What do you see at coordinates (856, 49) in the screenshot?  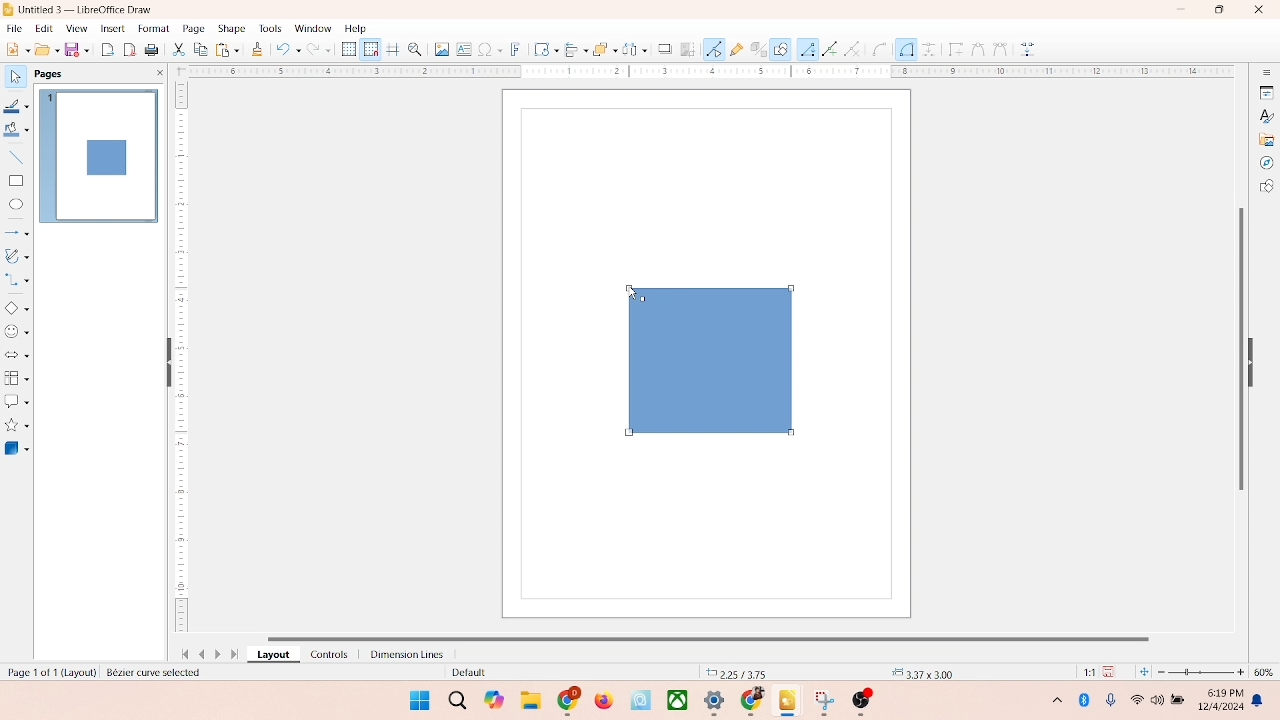 I see `Arc tool` at bounding box center [856, 49].